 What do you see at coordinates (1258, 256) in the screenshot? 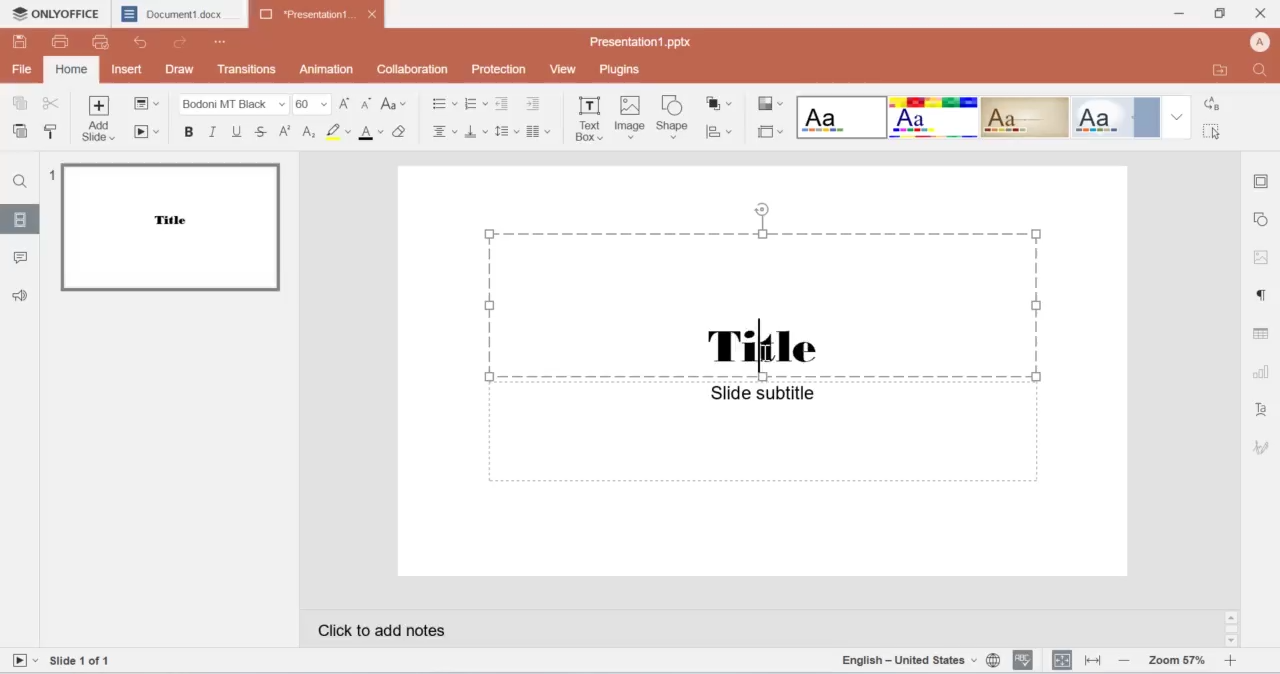
I see `image settings` at bounding box center [1258, 256].